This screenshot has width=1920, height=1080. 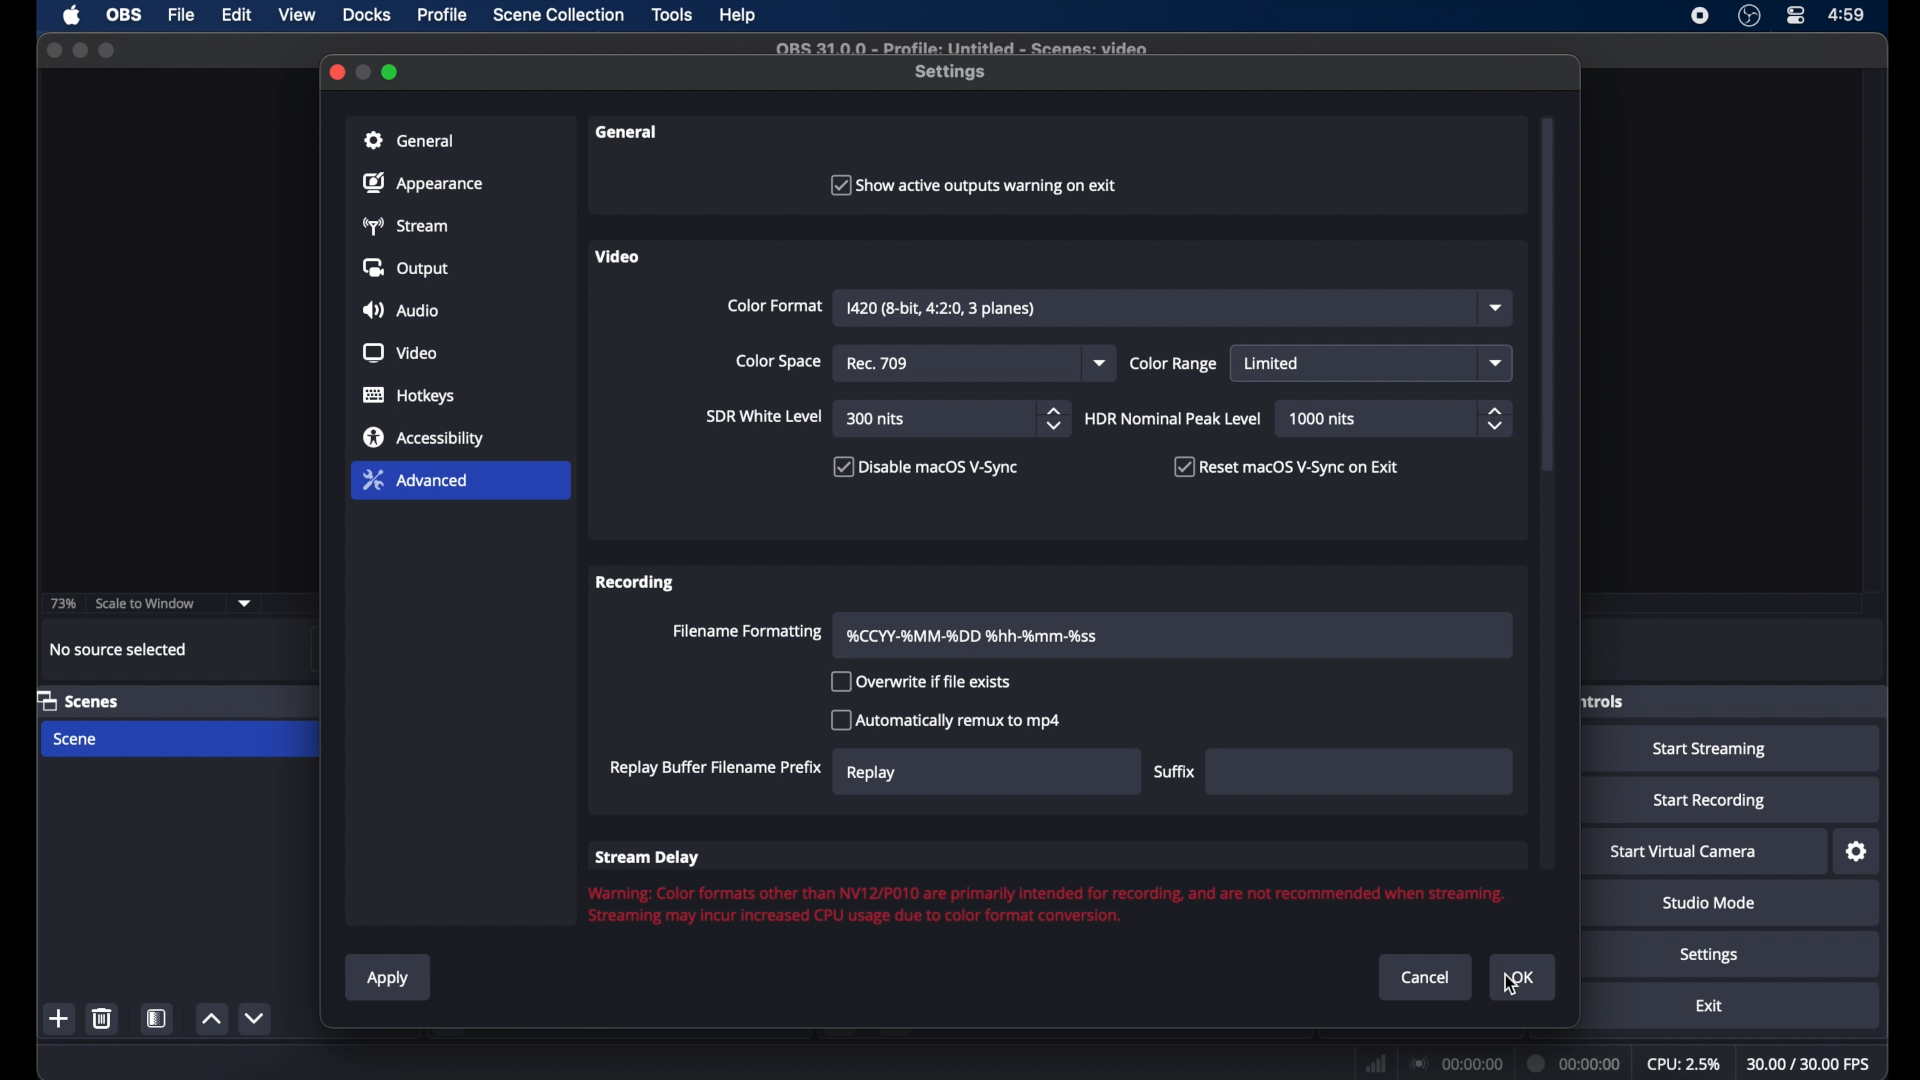 I want to click on advanced, so click(x=460, y=482).